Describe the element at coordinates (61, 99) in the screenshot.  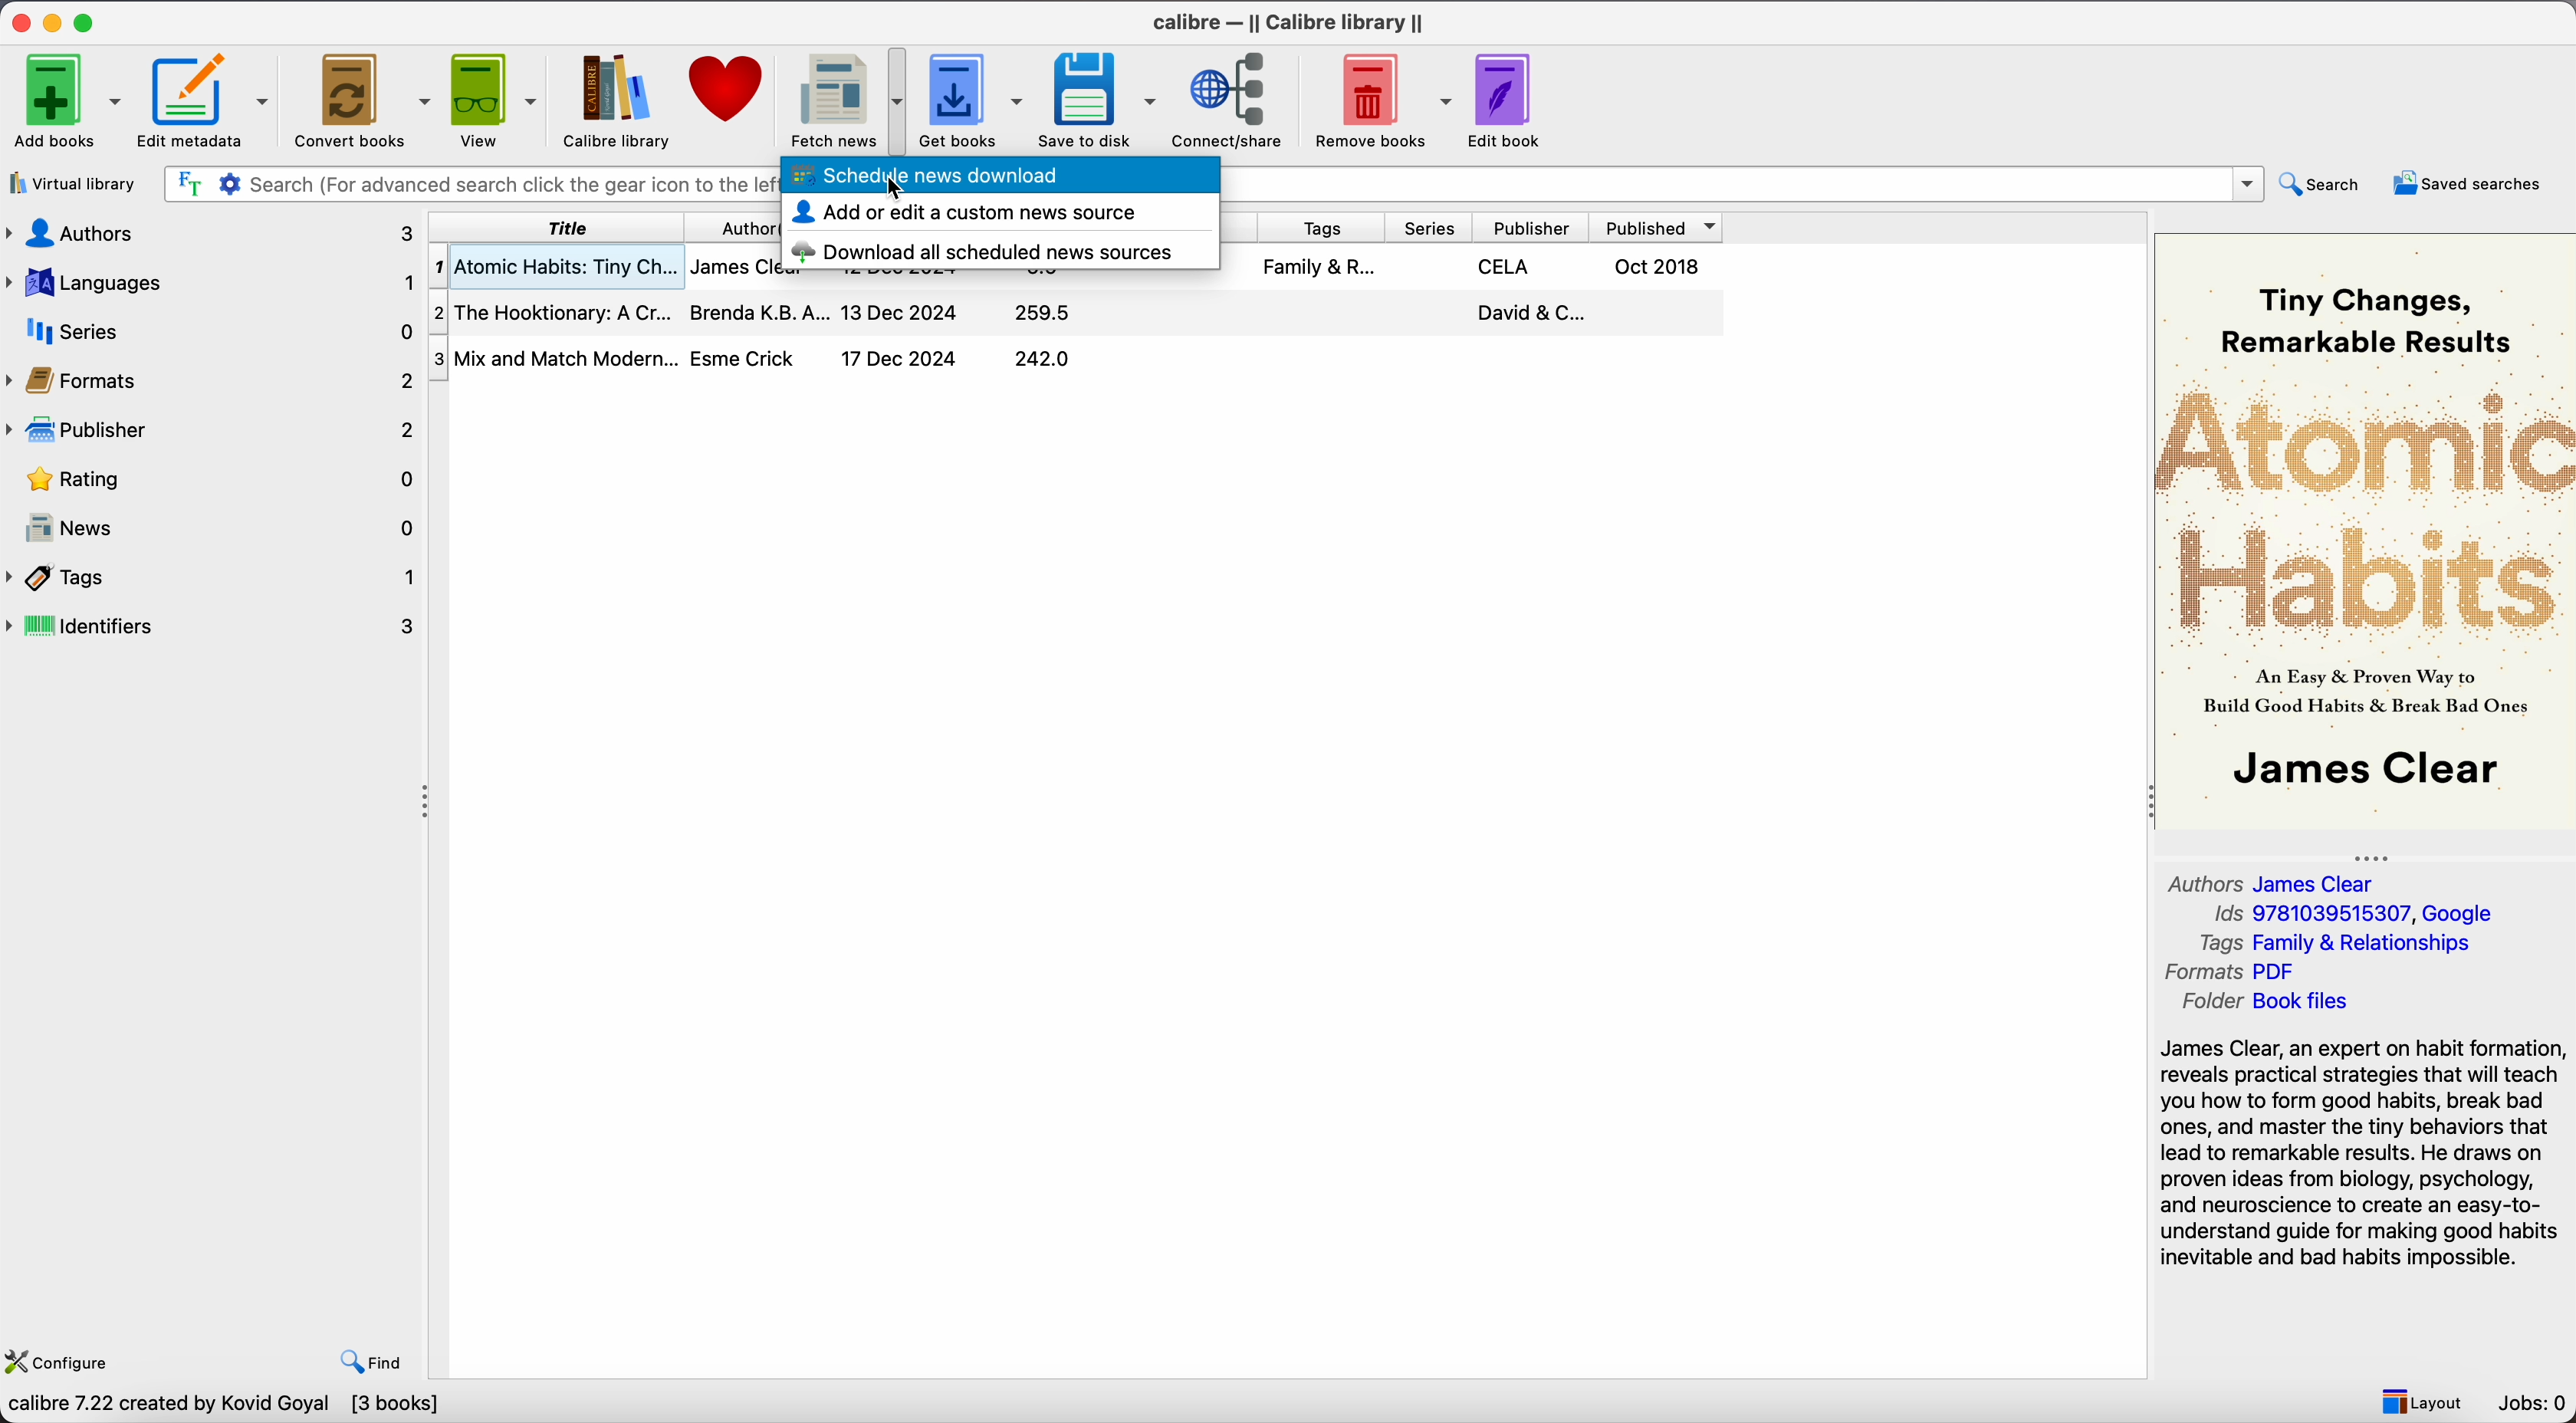
I see `add books` at that location.